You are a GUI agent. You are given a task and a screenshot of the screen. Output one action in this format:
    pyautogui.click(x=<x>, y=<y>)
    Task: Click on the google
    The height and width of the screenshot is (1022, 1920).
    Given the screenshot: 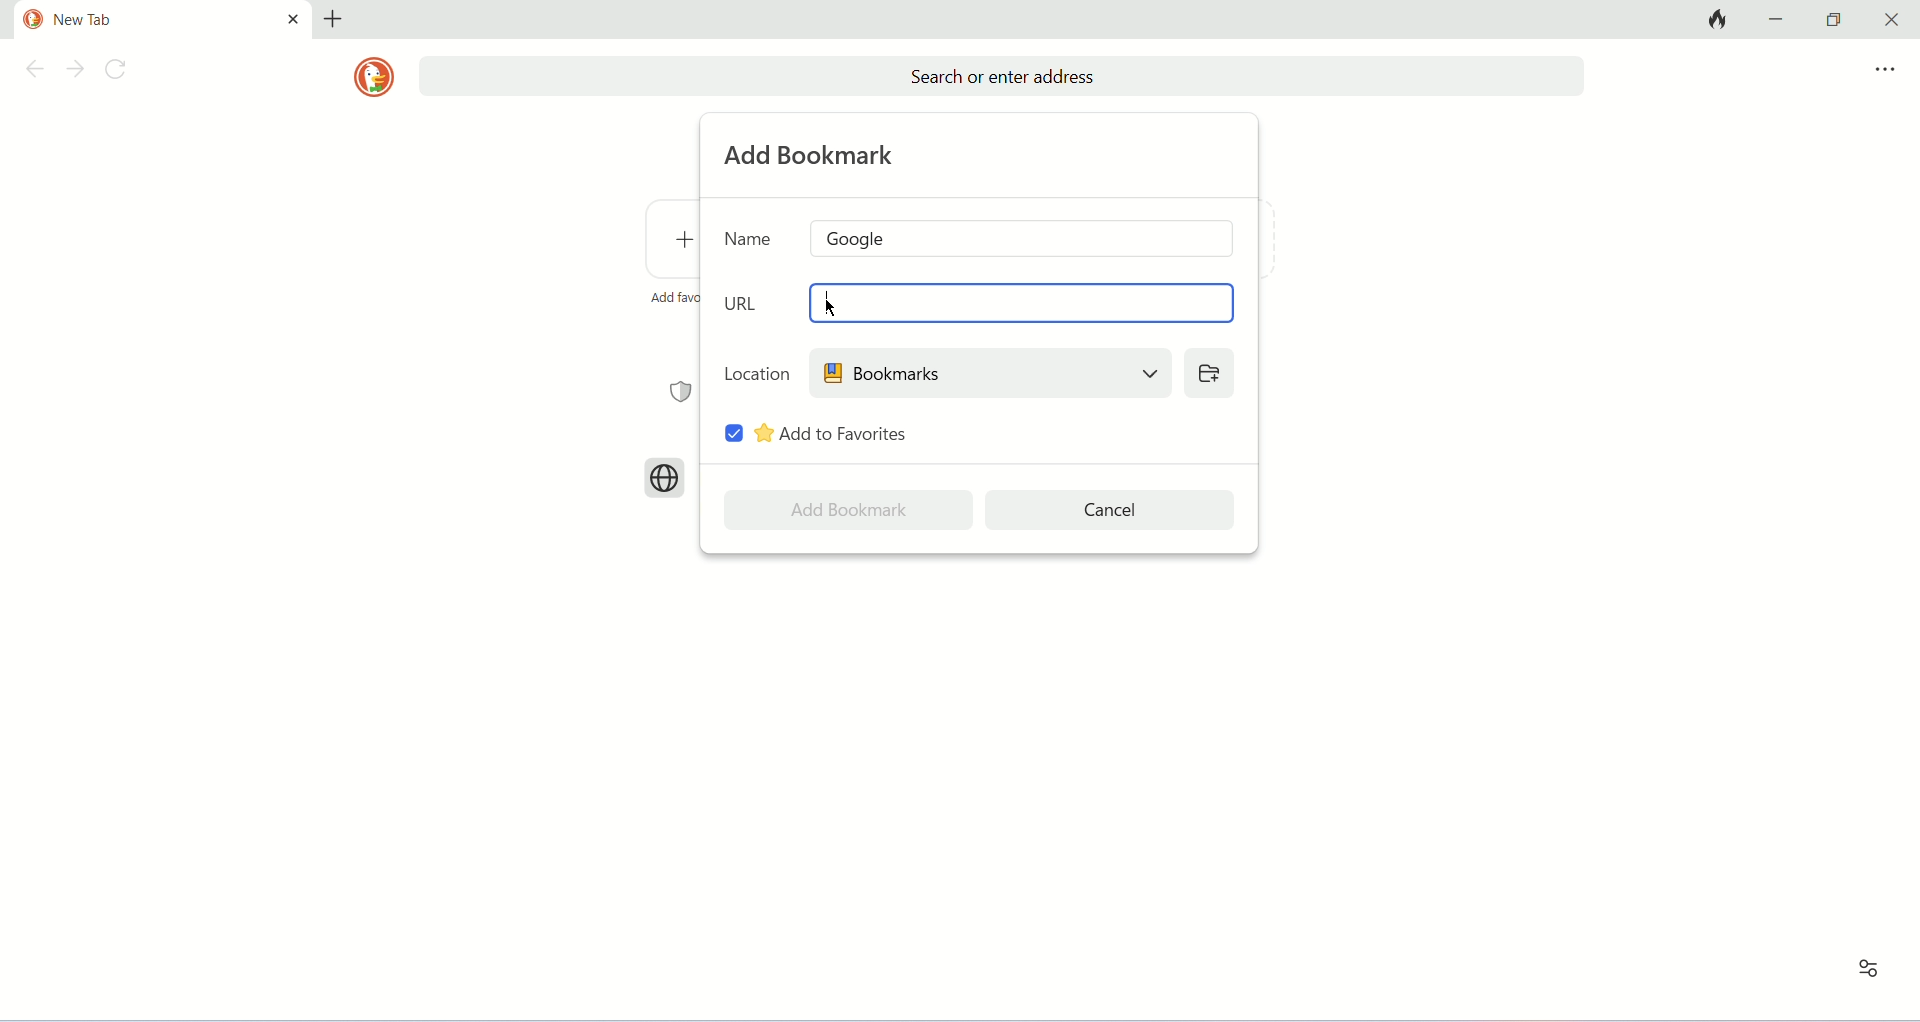 What is the action you would take?
    pyautogui.click(x=1024, y=238)
    